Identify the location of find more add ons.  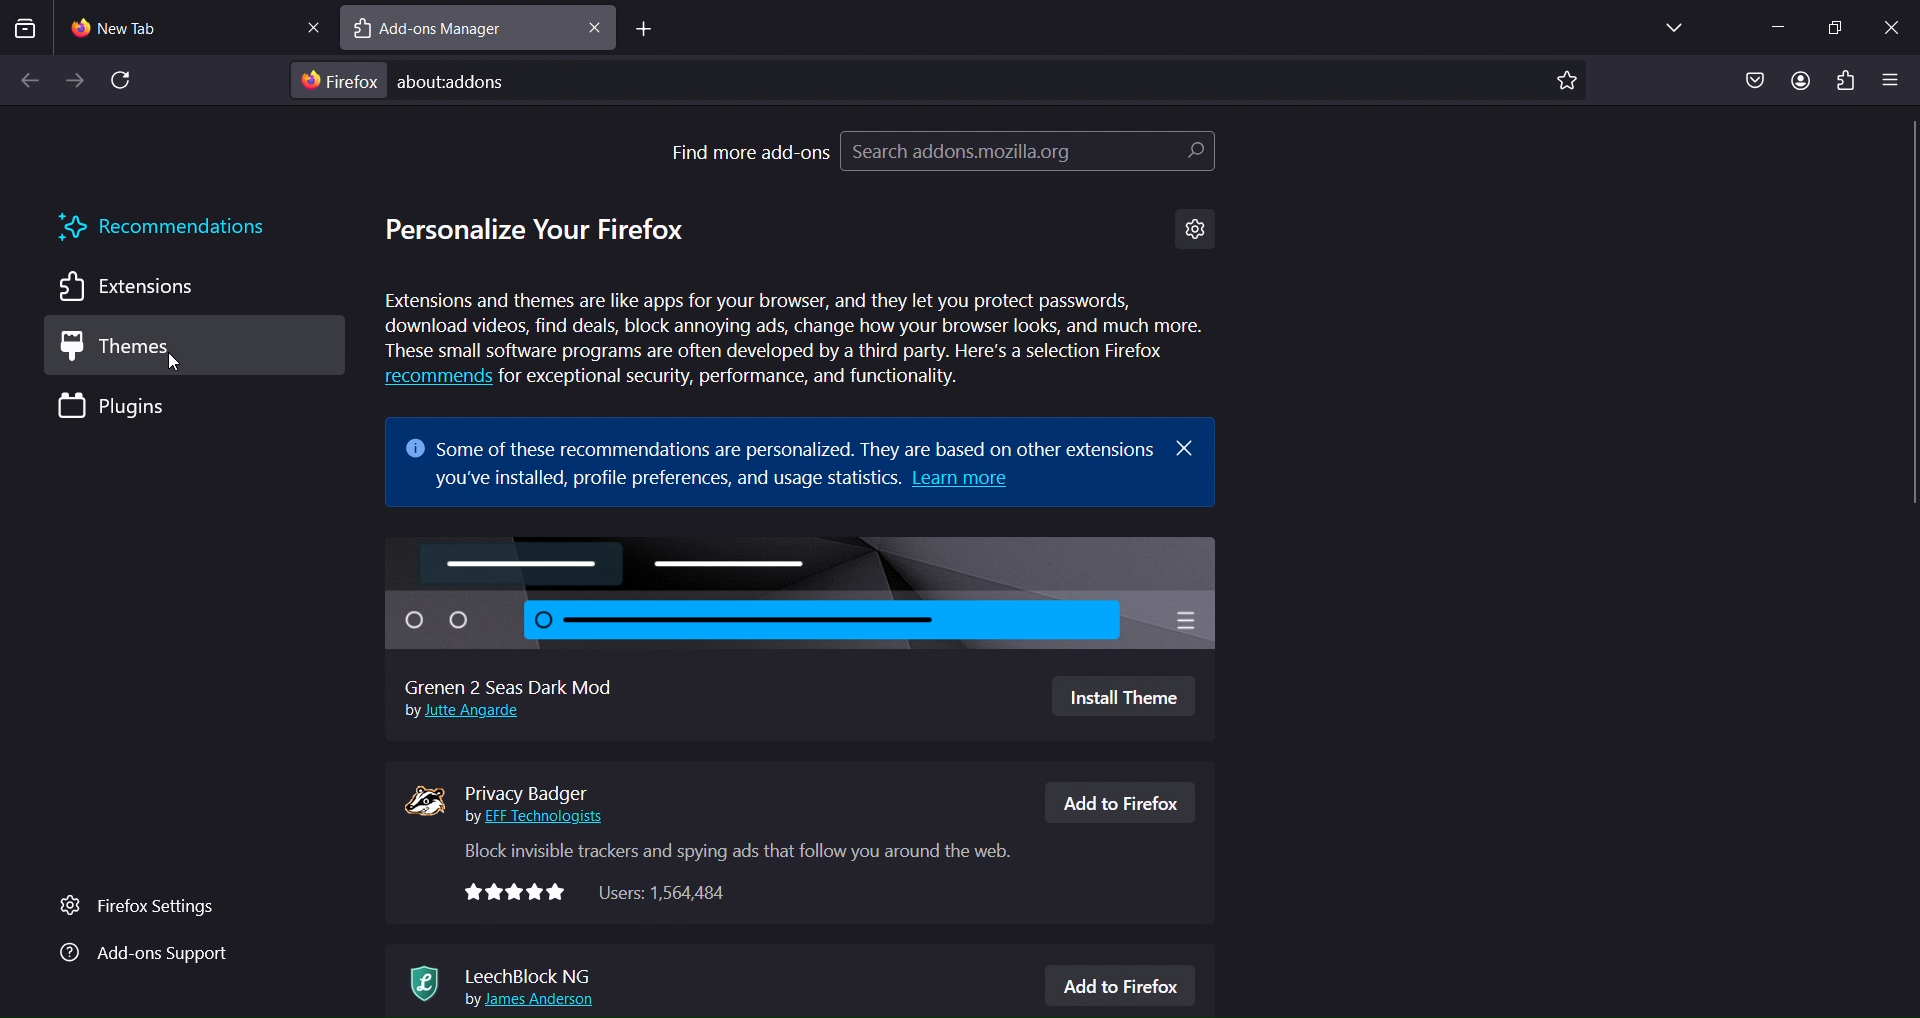
(739, 153).